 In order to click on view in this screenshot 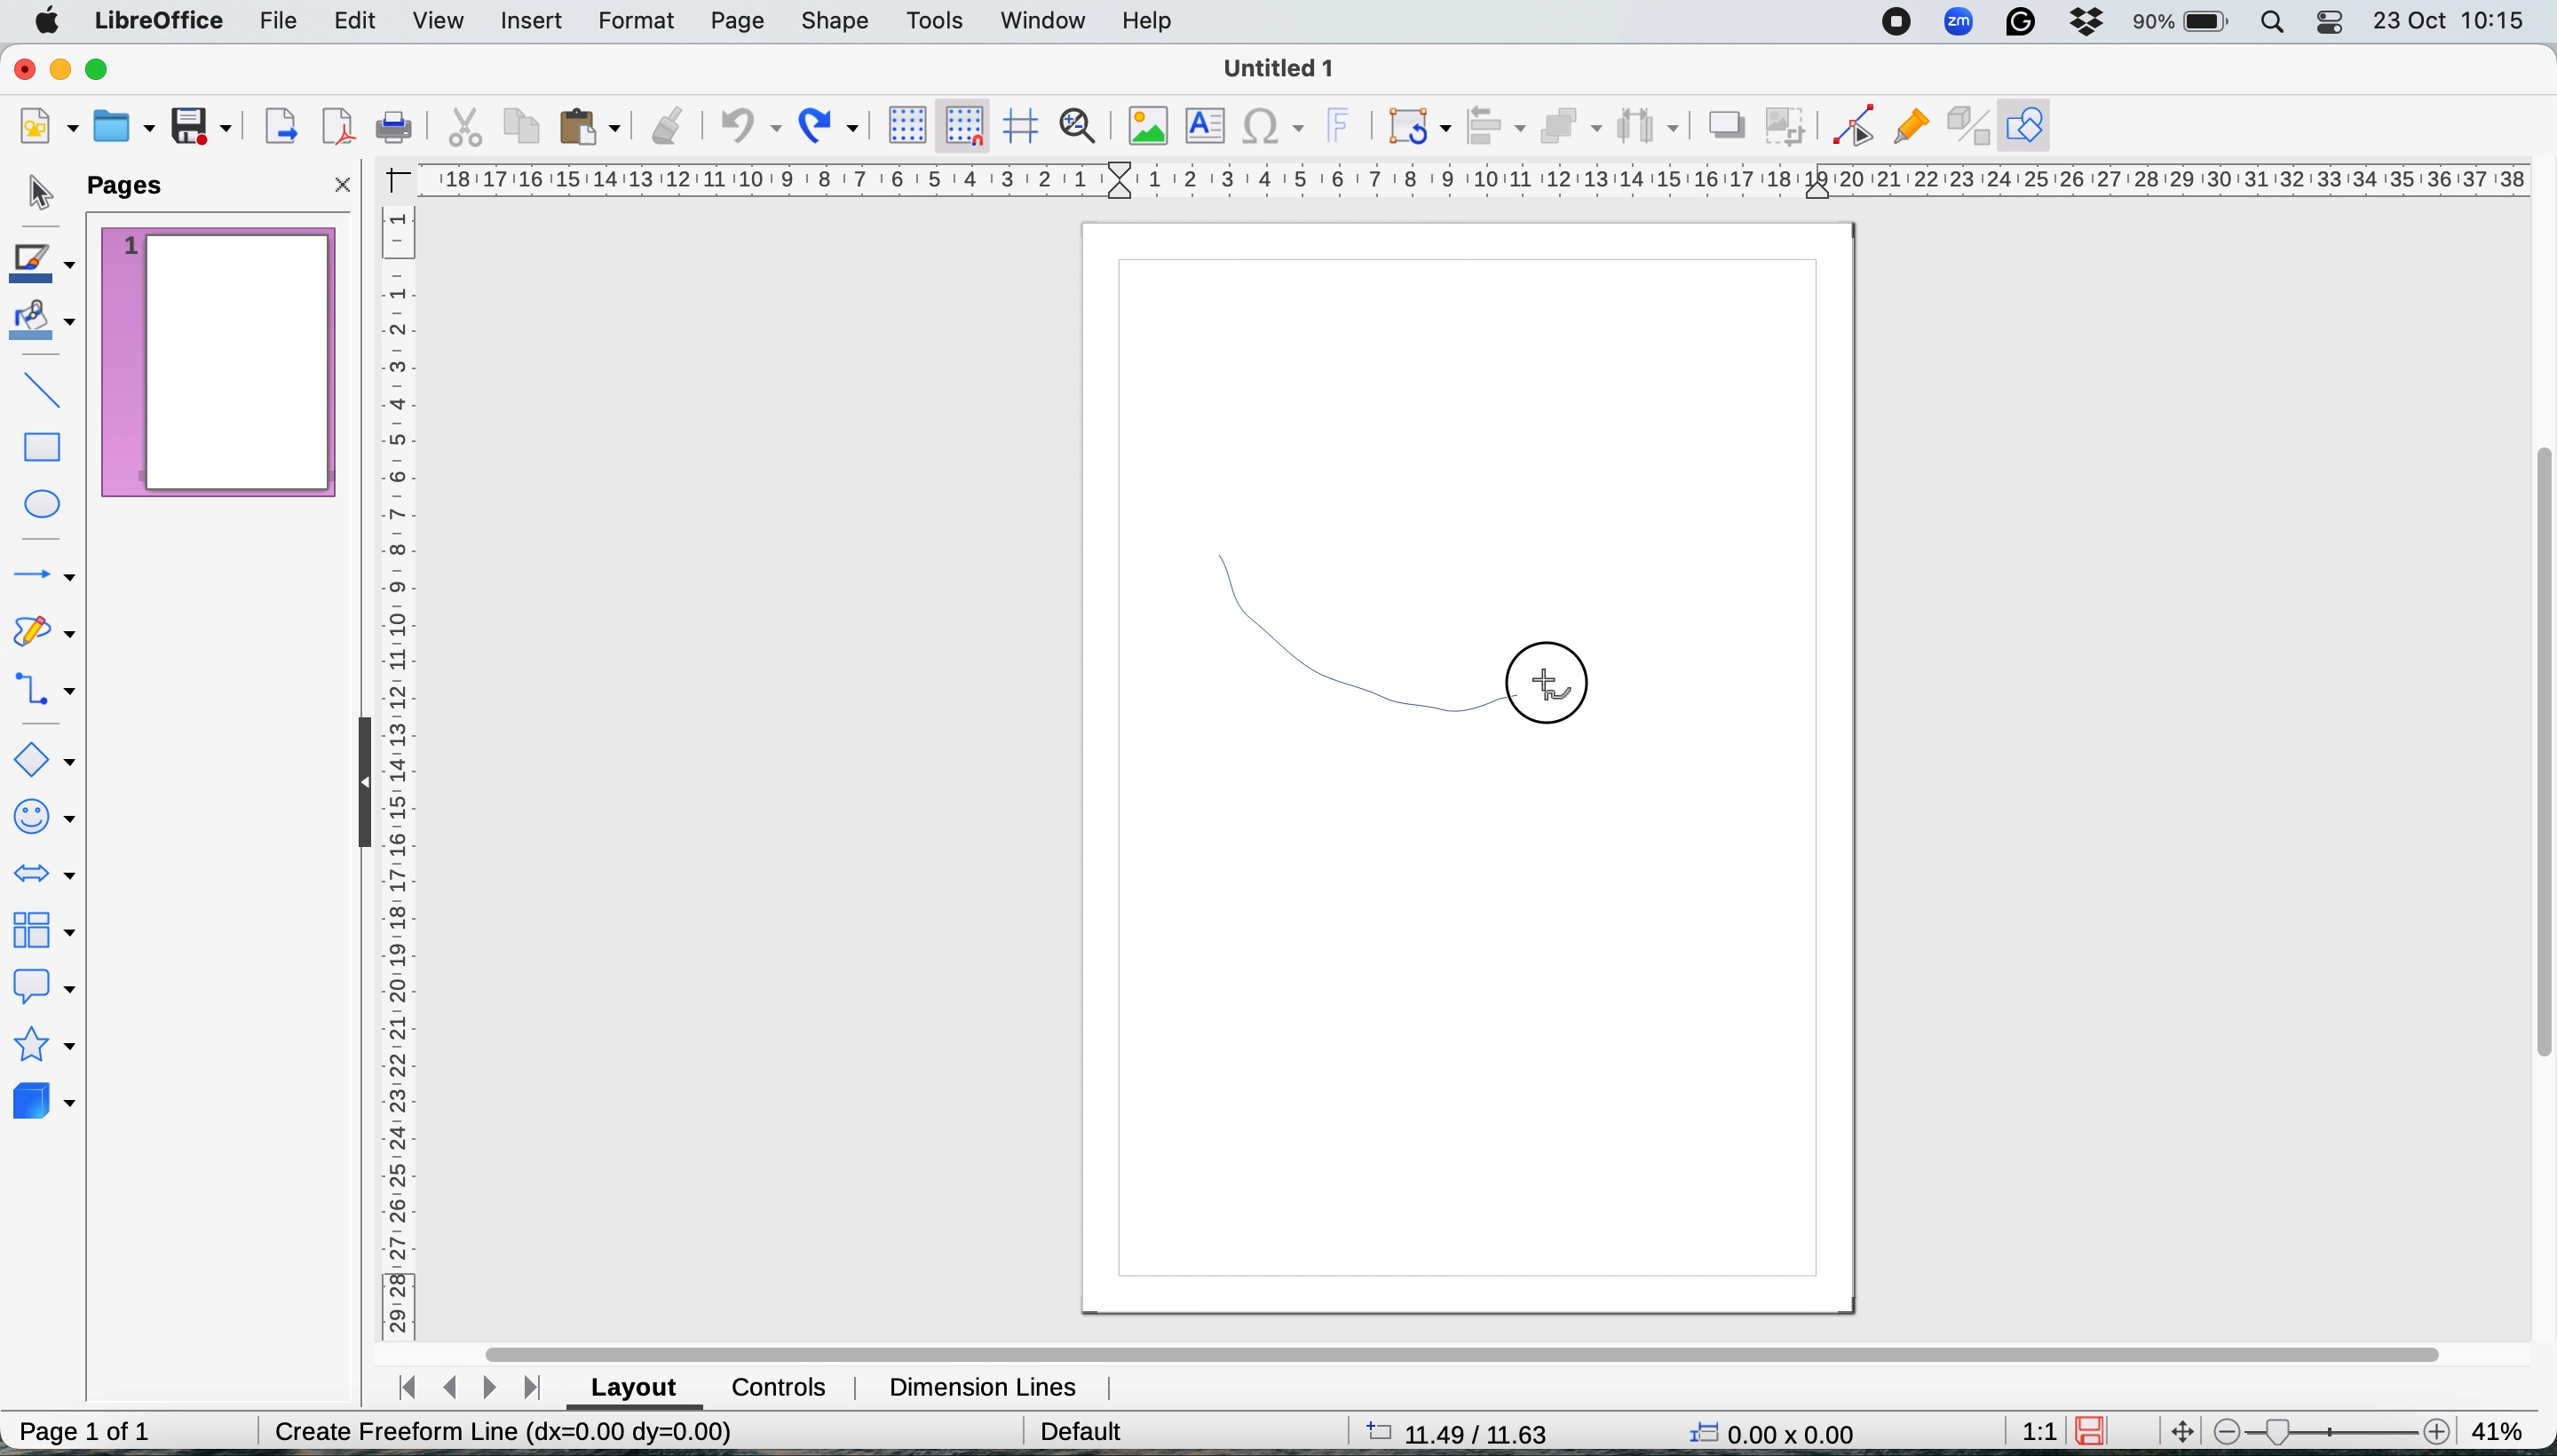, I will do `click(440, 20)`.